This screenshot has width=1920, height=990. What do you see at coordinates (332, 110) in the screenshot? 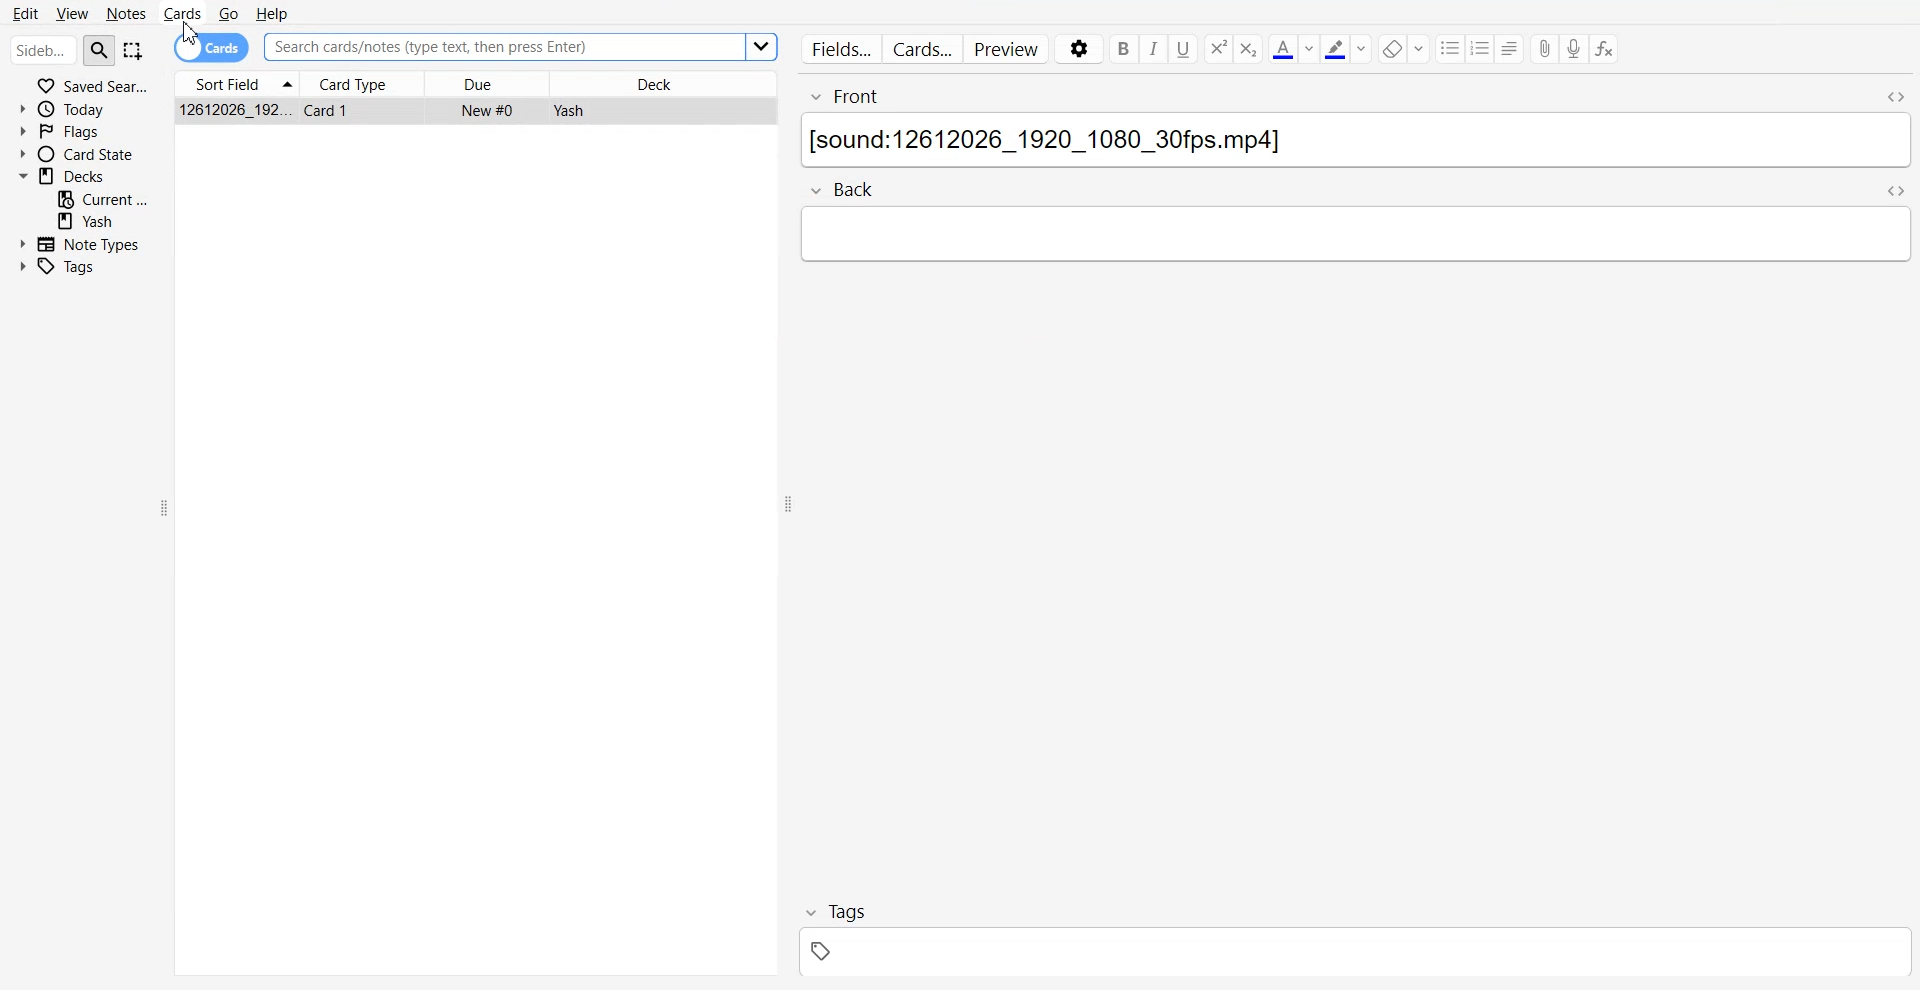
I see `card 1` at bounding box center [332, 110].